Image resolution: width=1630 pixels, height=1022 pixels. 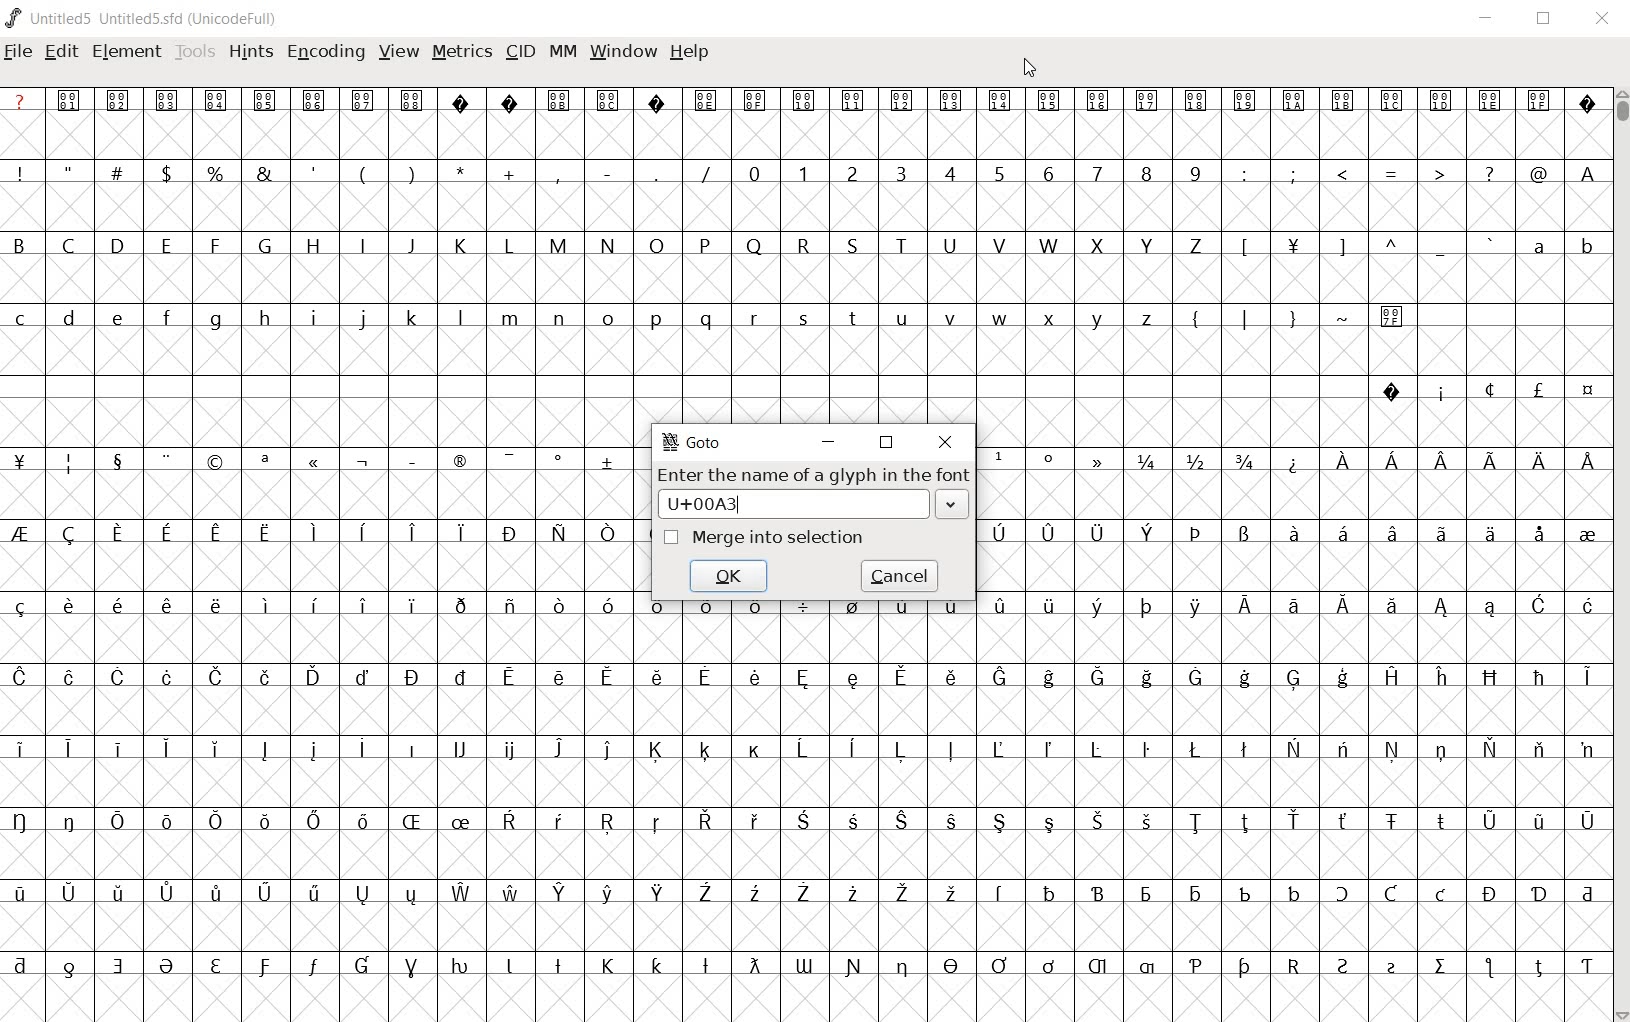 I want to click on Symbol, so click(x=1195, y=607).